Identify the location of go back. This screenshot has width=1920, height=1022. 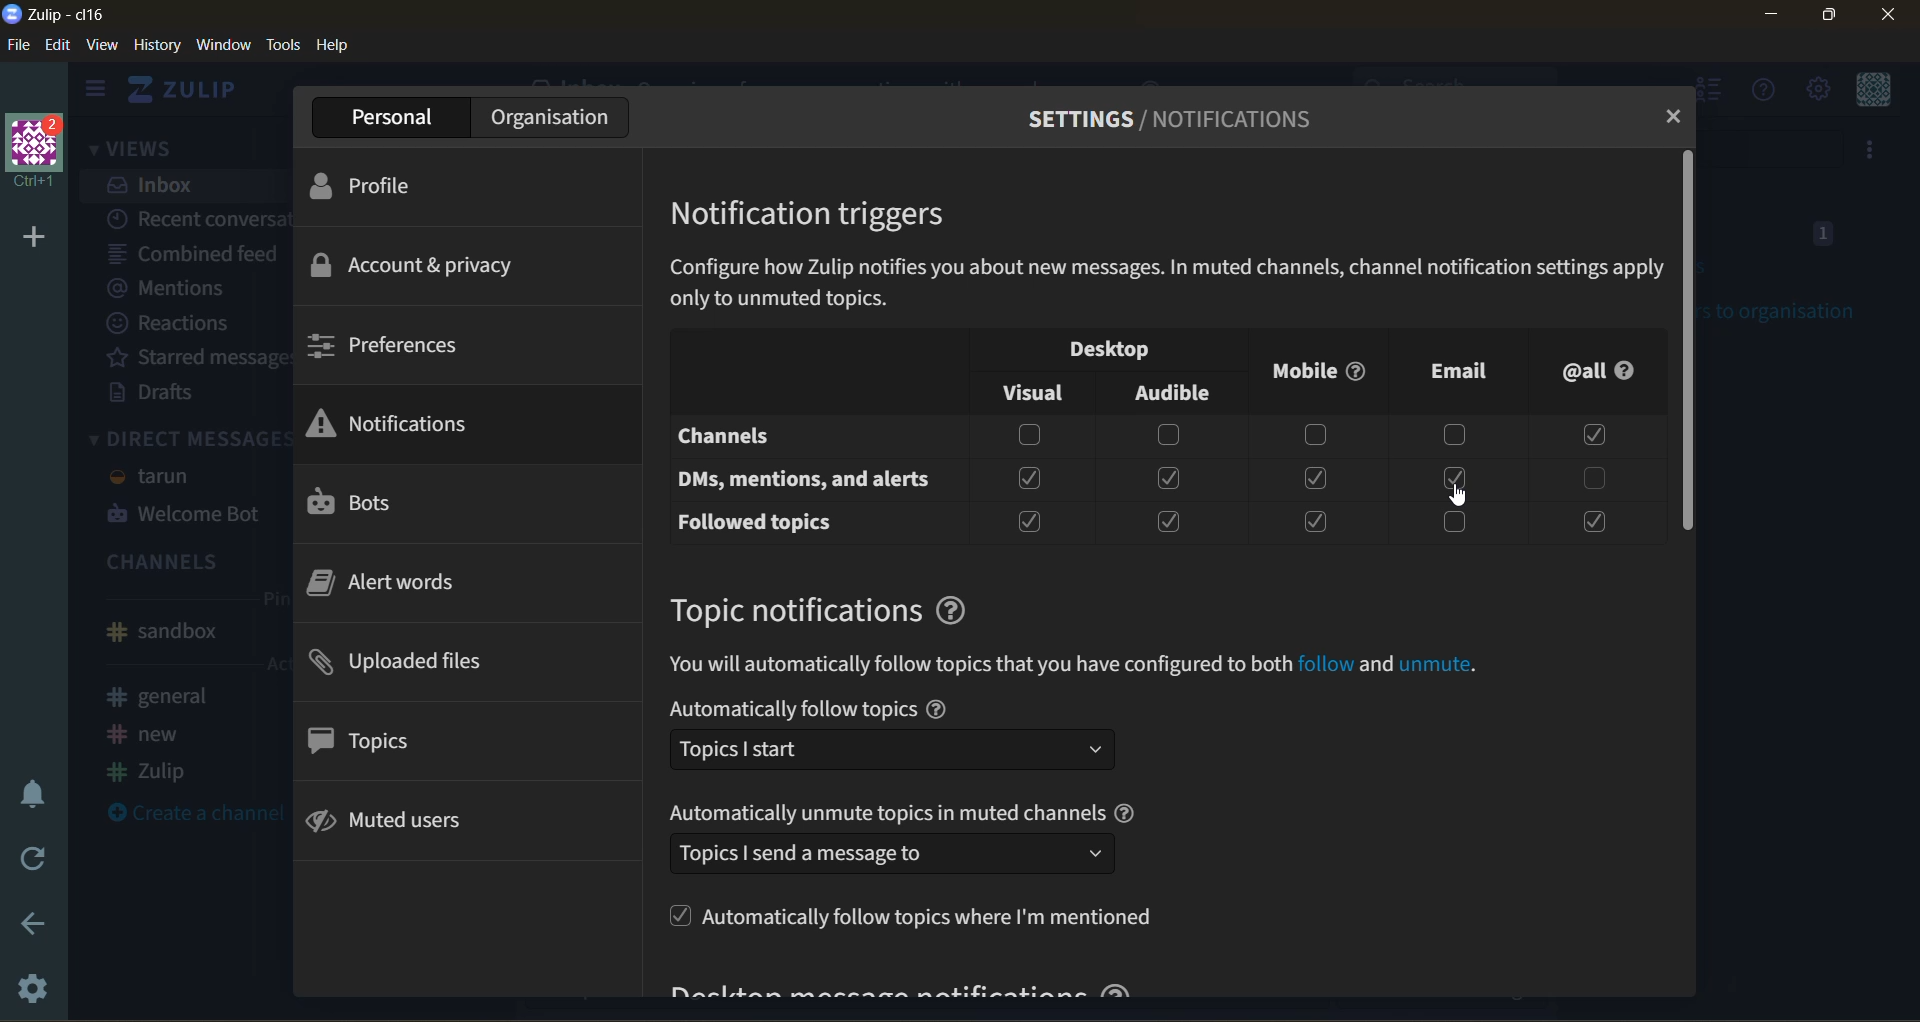
(34, 926).